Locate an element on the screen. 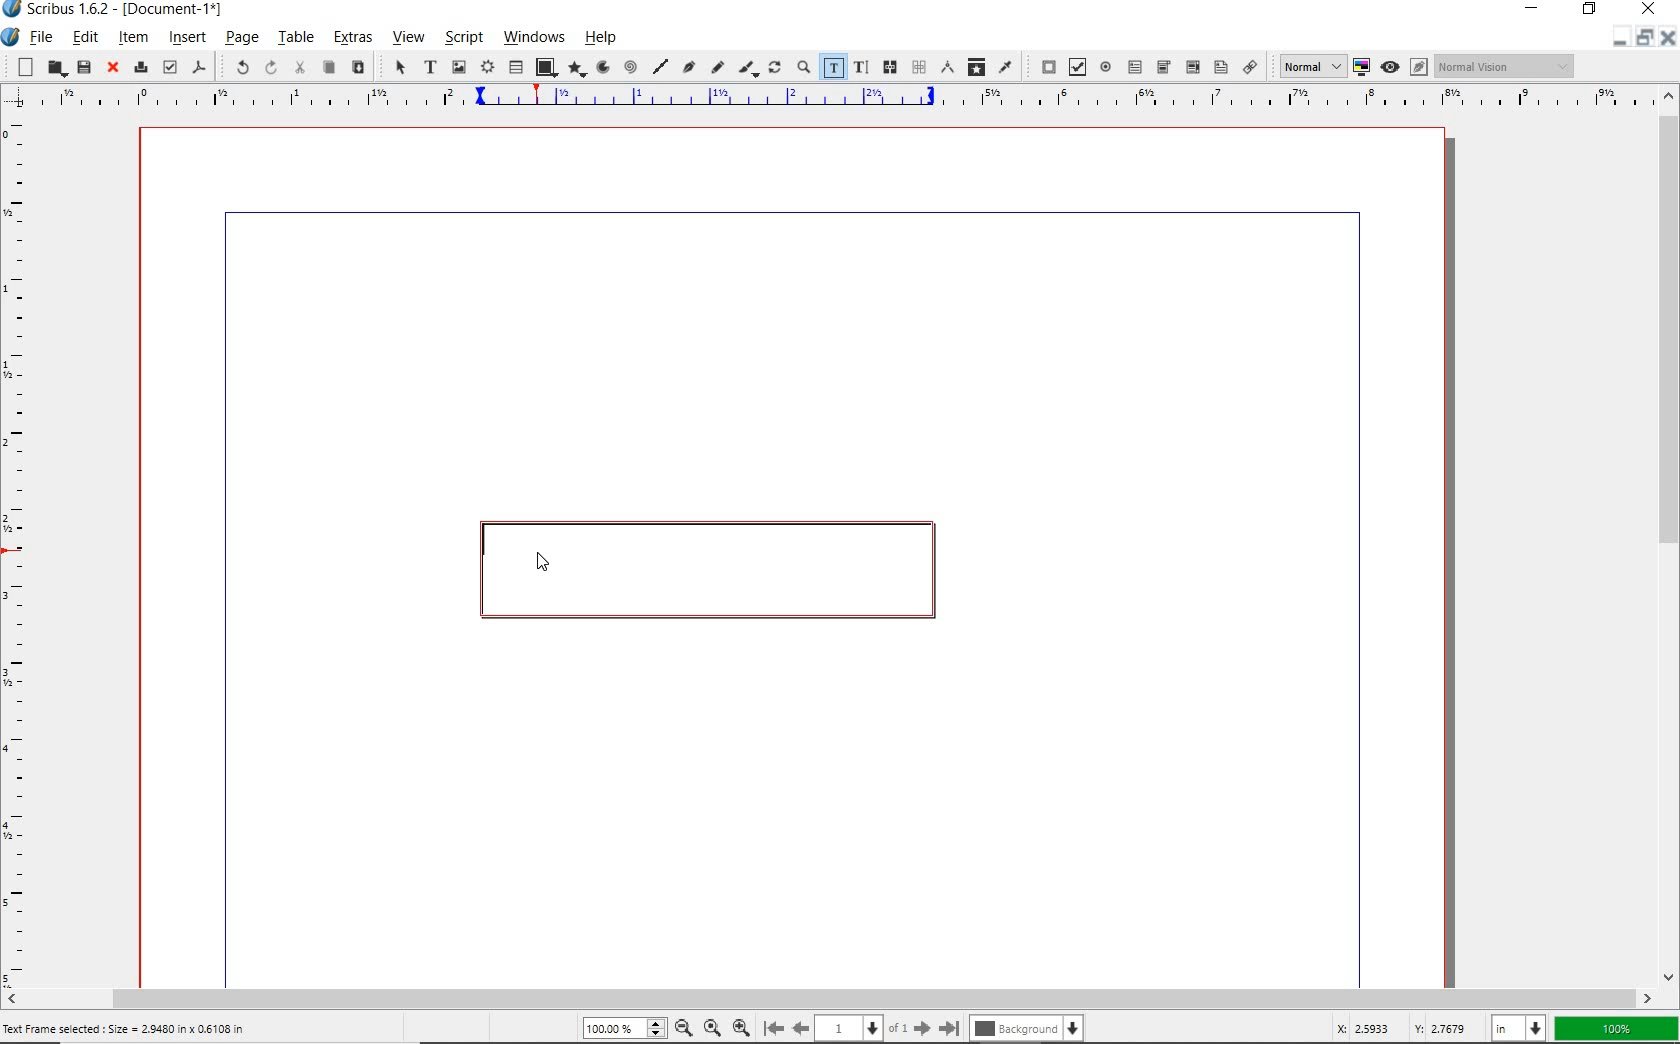  open is located at coordinates (55, 69).